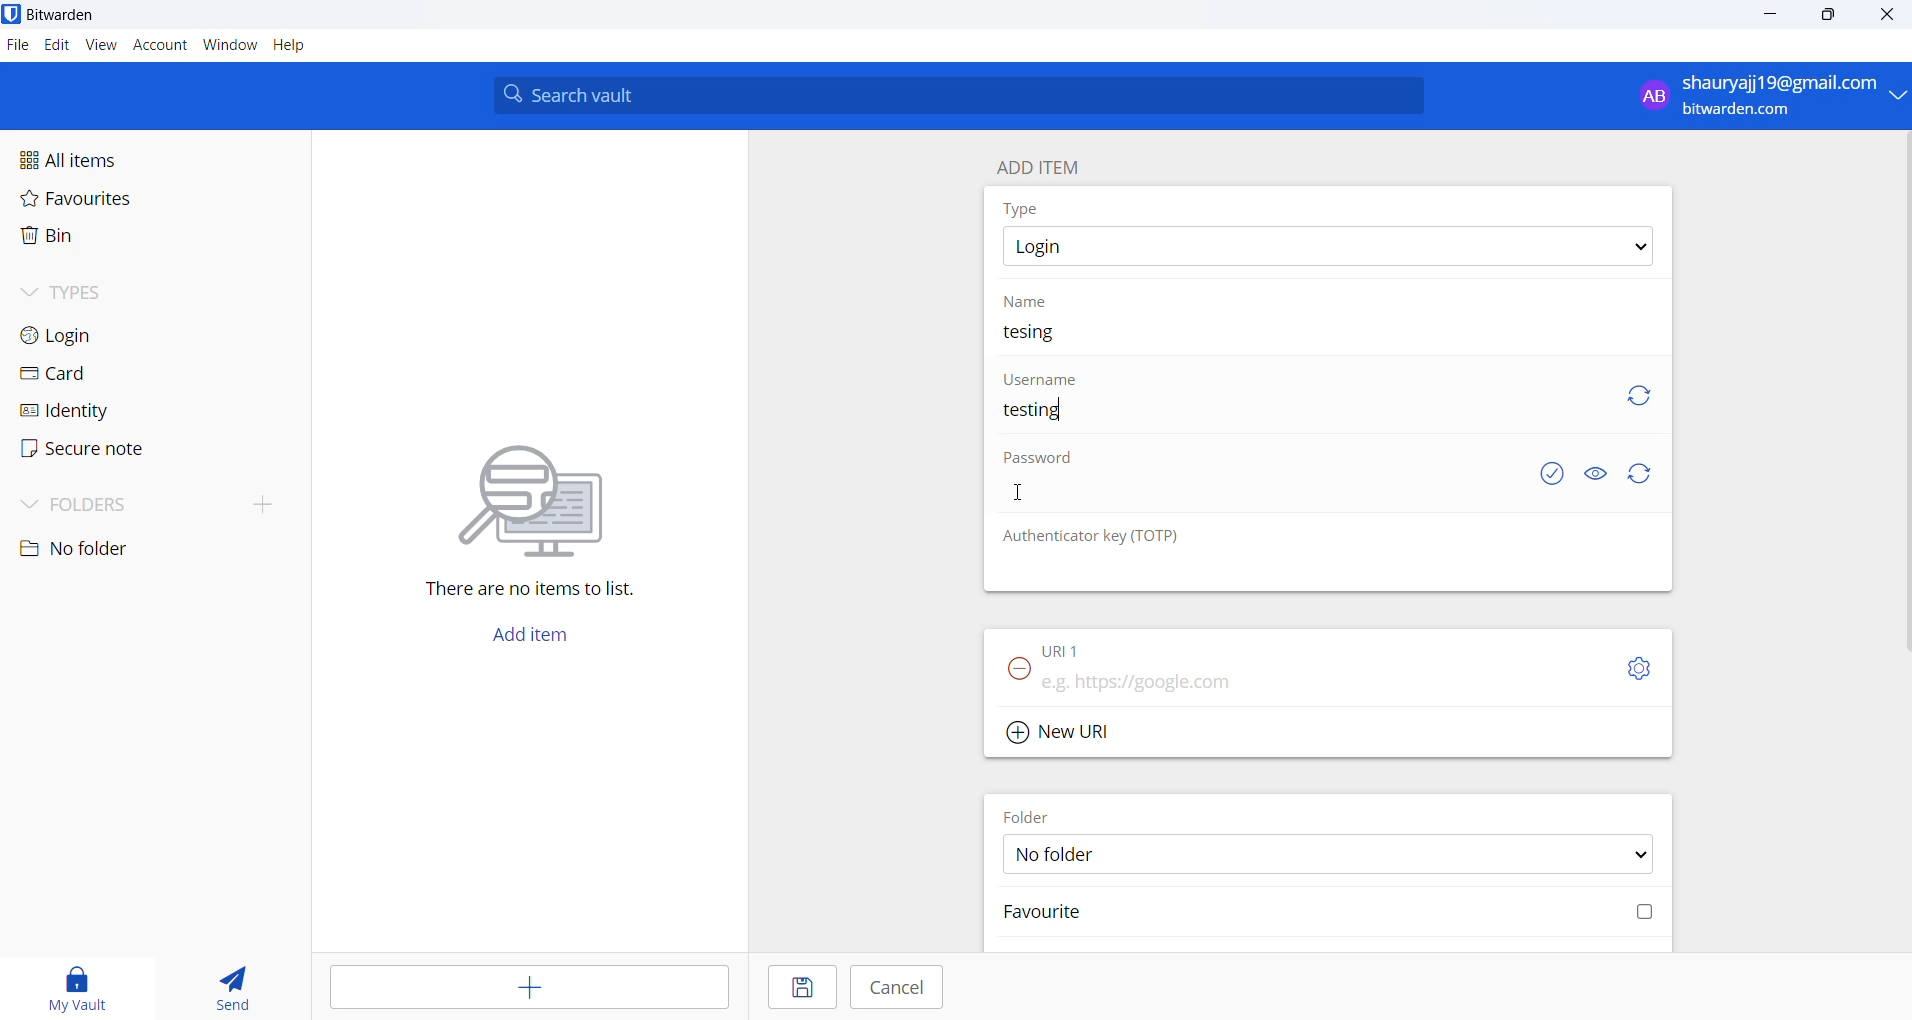 This screenshot has width=1912, height=1020. Describe the element at coordinates (1327, 917) in the screenshot. I see `Mark favourite` at that location.